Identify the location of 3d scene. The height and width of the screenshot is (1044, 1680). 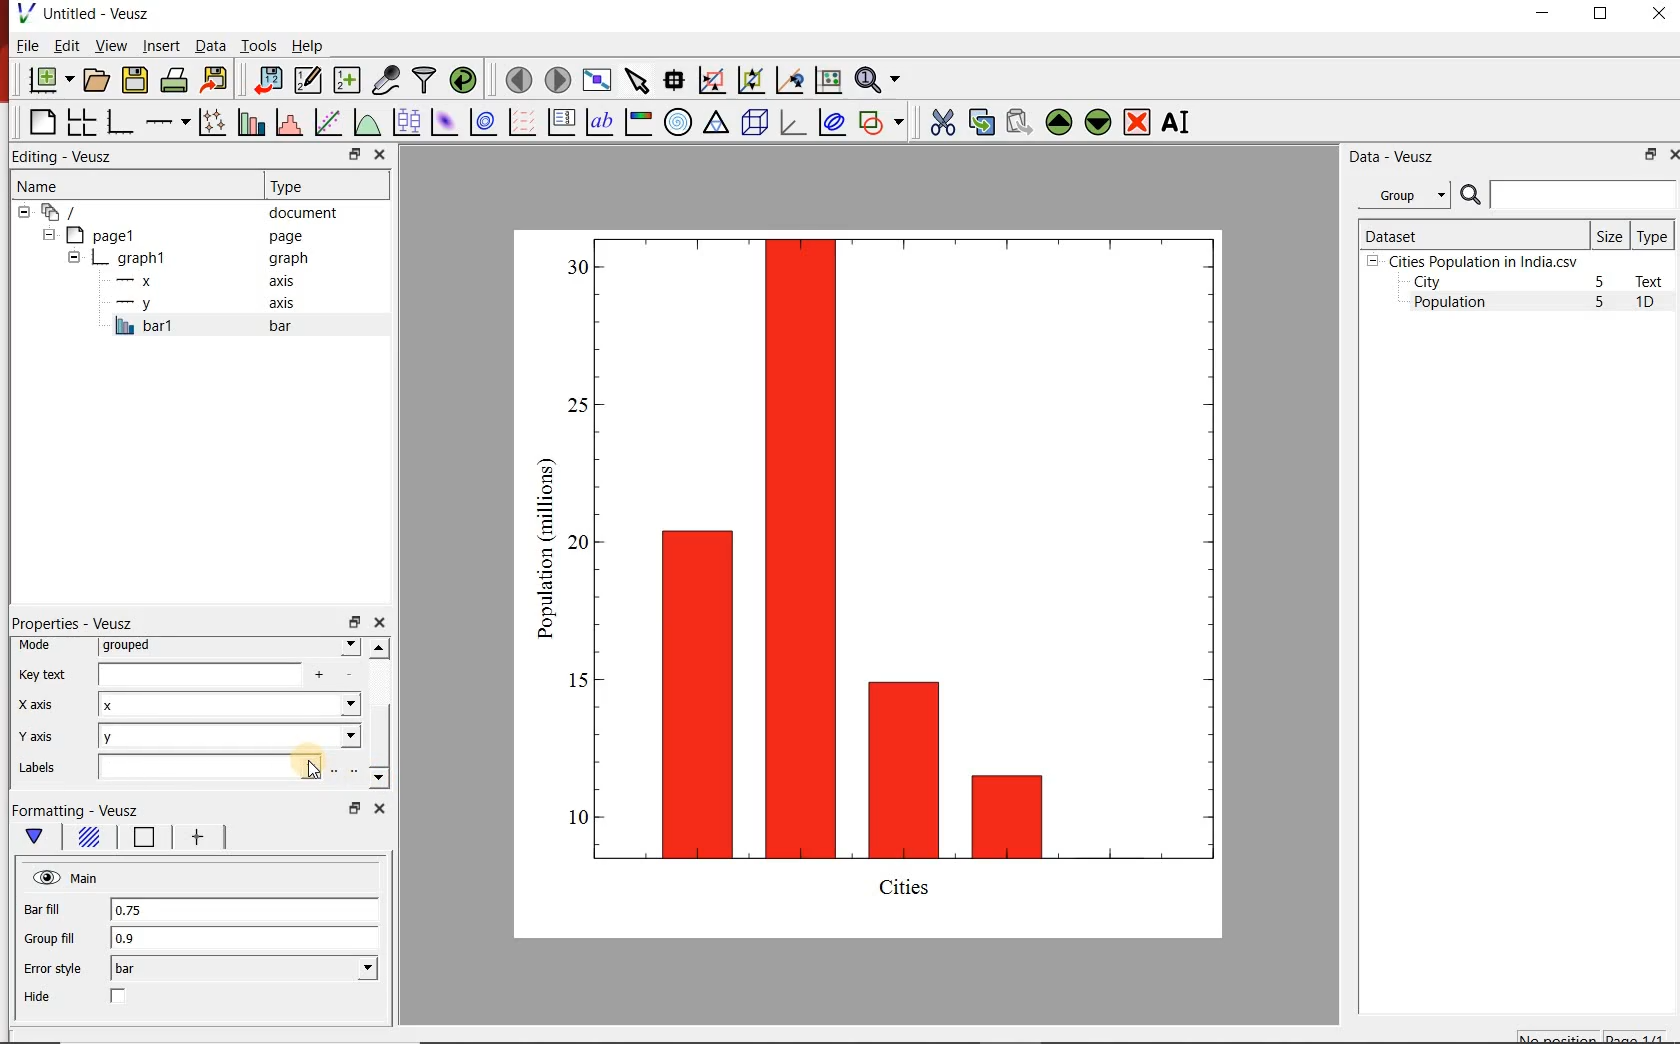
(753, 121).